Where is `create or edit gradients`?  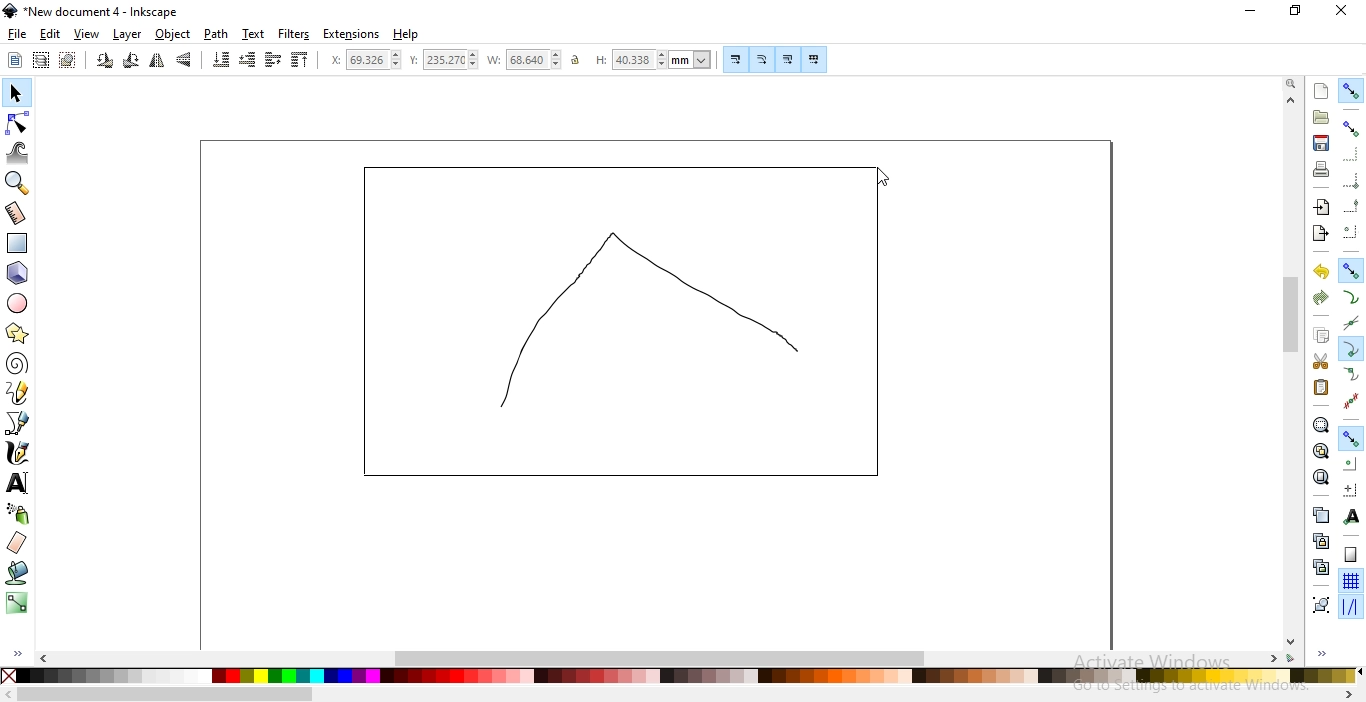
create or edit gradients is located at coordinates (16, 603).